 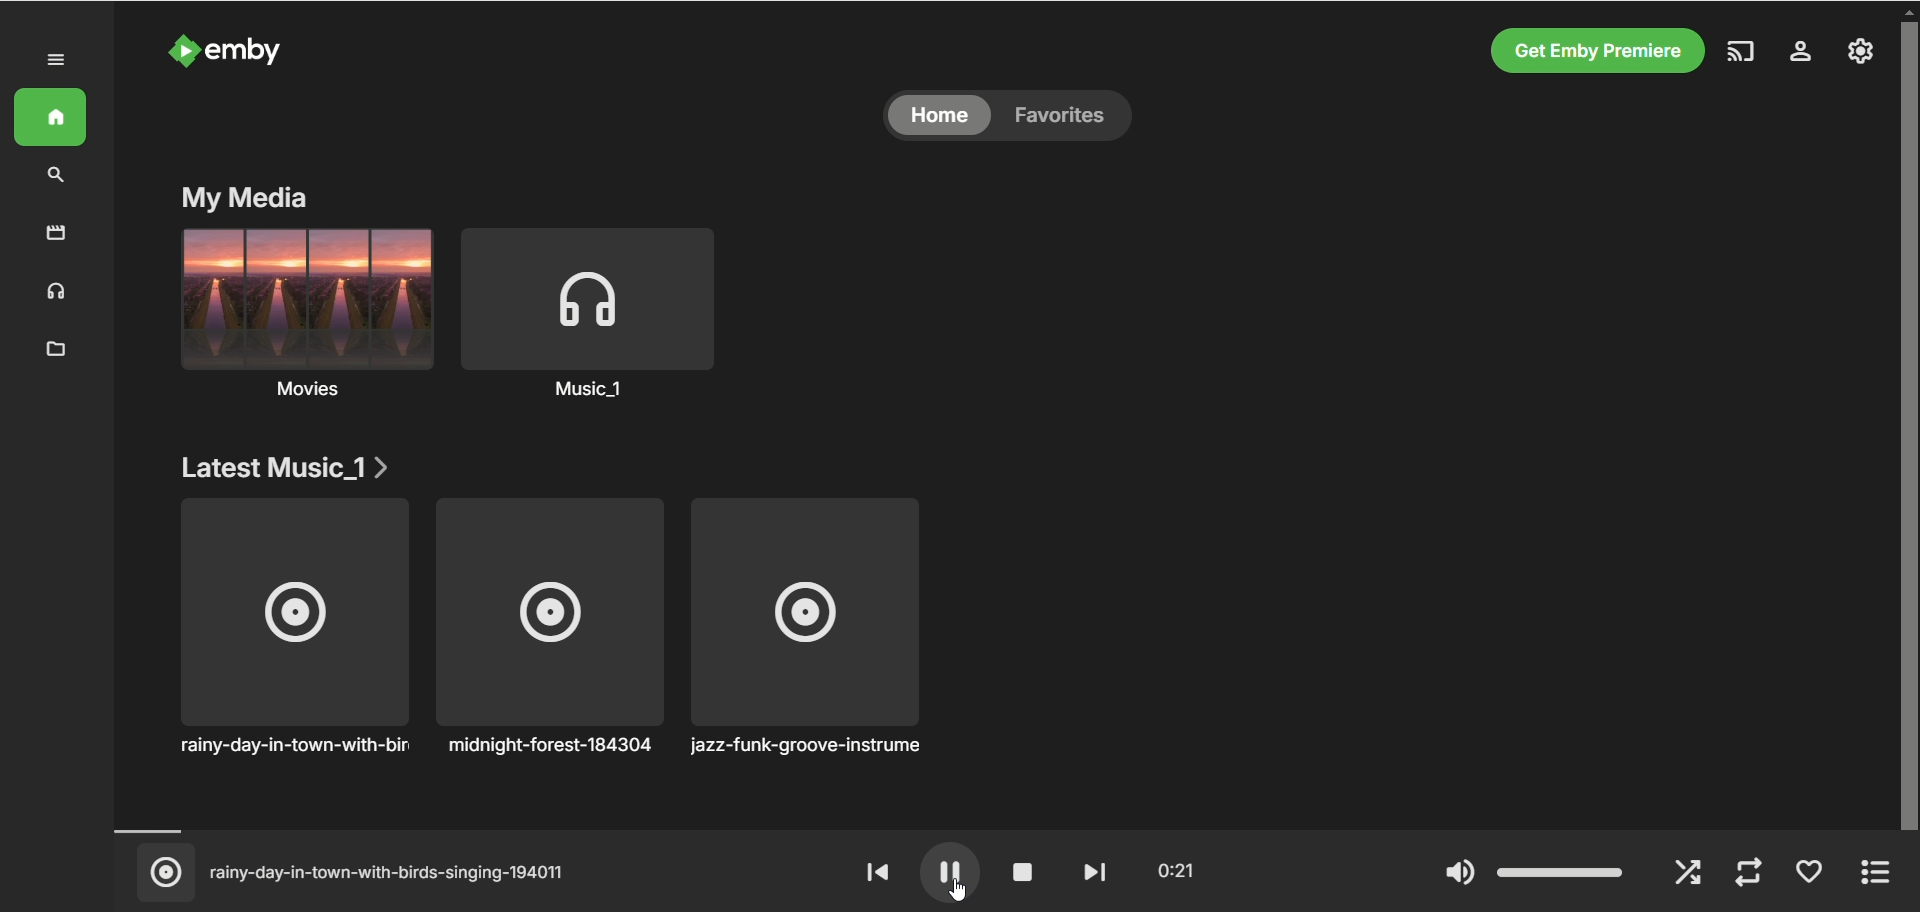 What do you see at coordinates (302, 317) in the screenshot?
I see `movies` at bounding box center [302, 317].